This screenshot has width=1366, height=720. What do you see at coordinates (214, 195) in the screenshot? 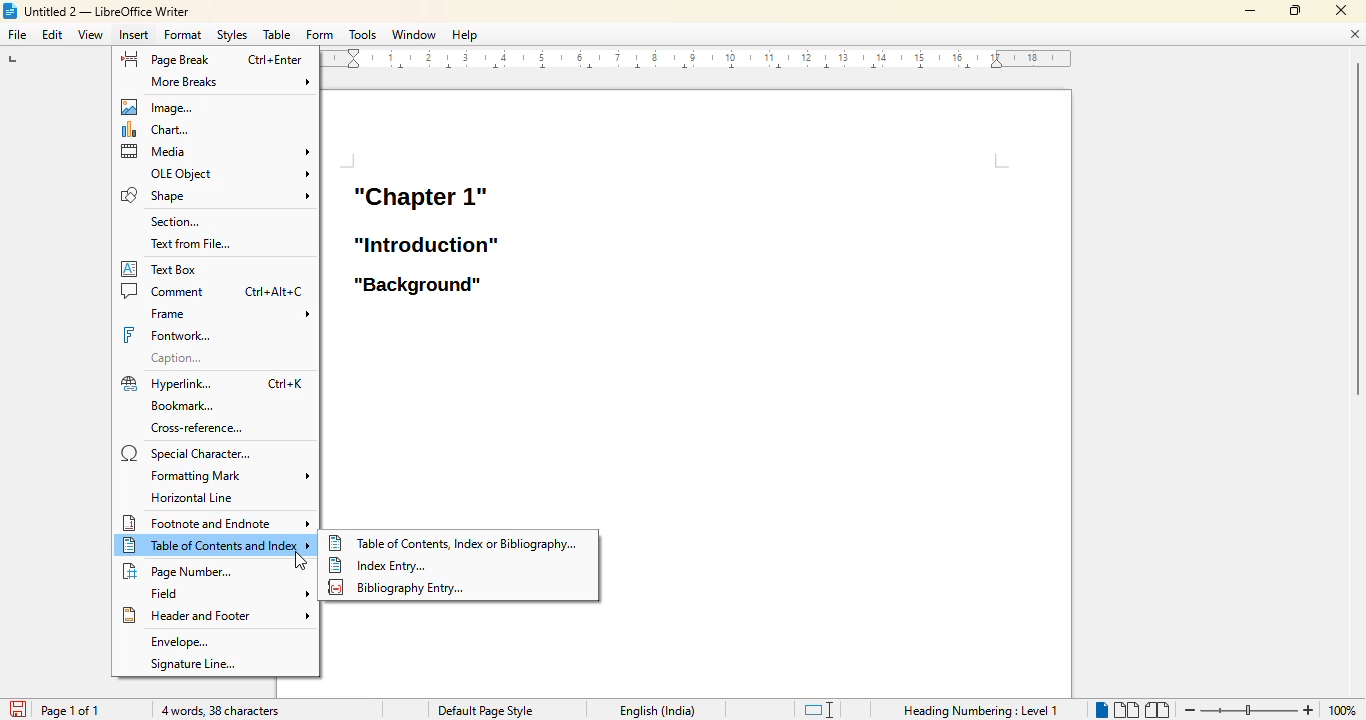
I see `shape` at bounding box center [214, 195].